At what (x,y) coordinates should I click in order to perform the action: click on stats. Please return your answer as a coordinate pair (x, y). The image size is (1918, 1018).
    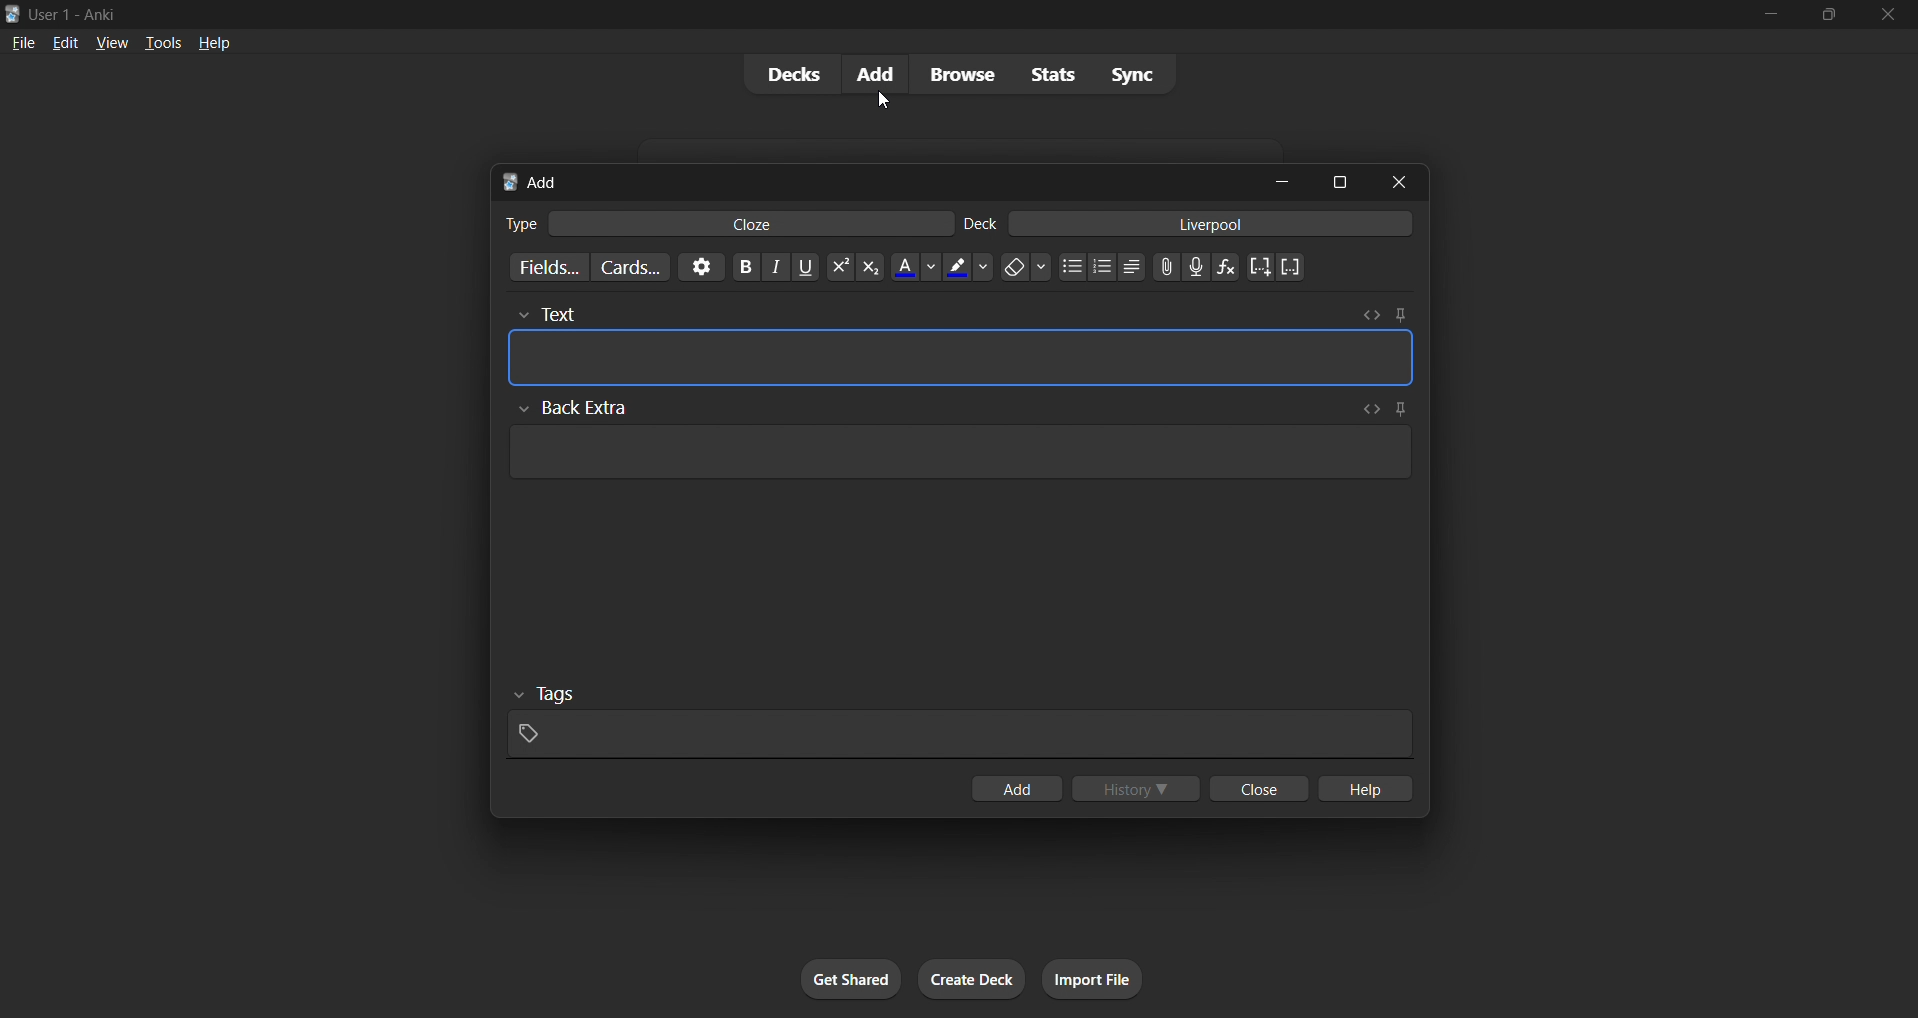
    Looking at the image, I should click on (1051, 76).